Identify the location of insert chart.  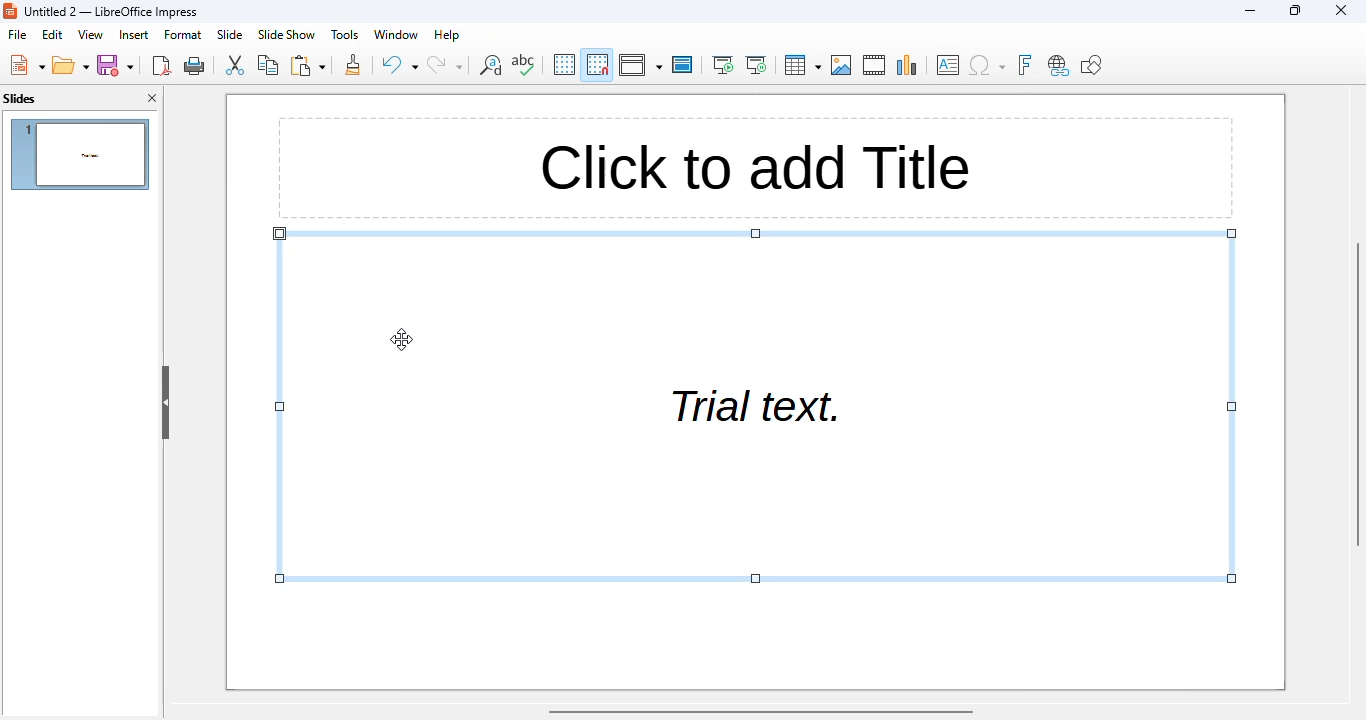
(908, 65).